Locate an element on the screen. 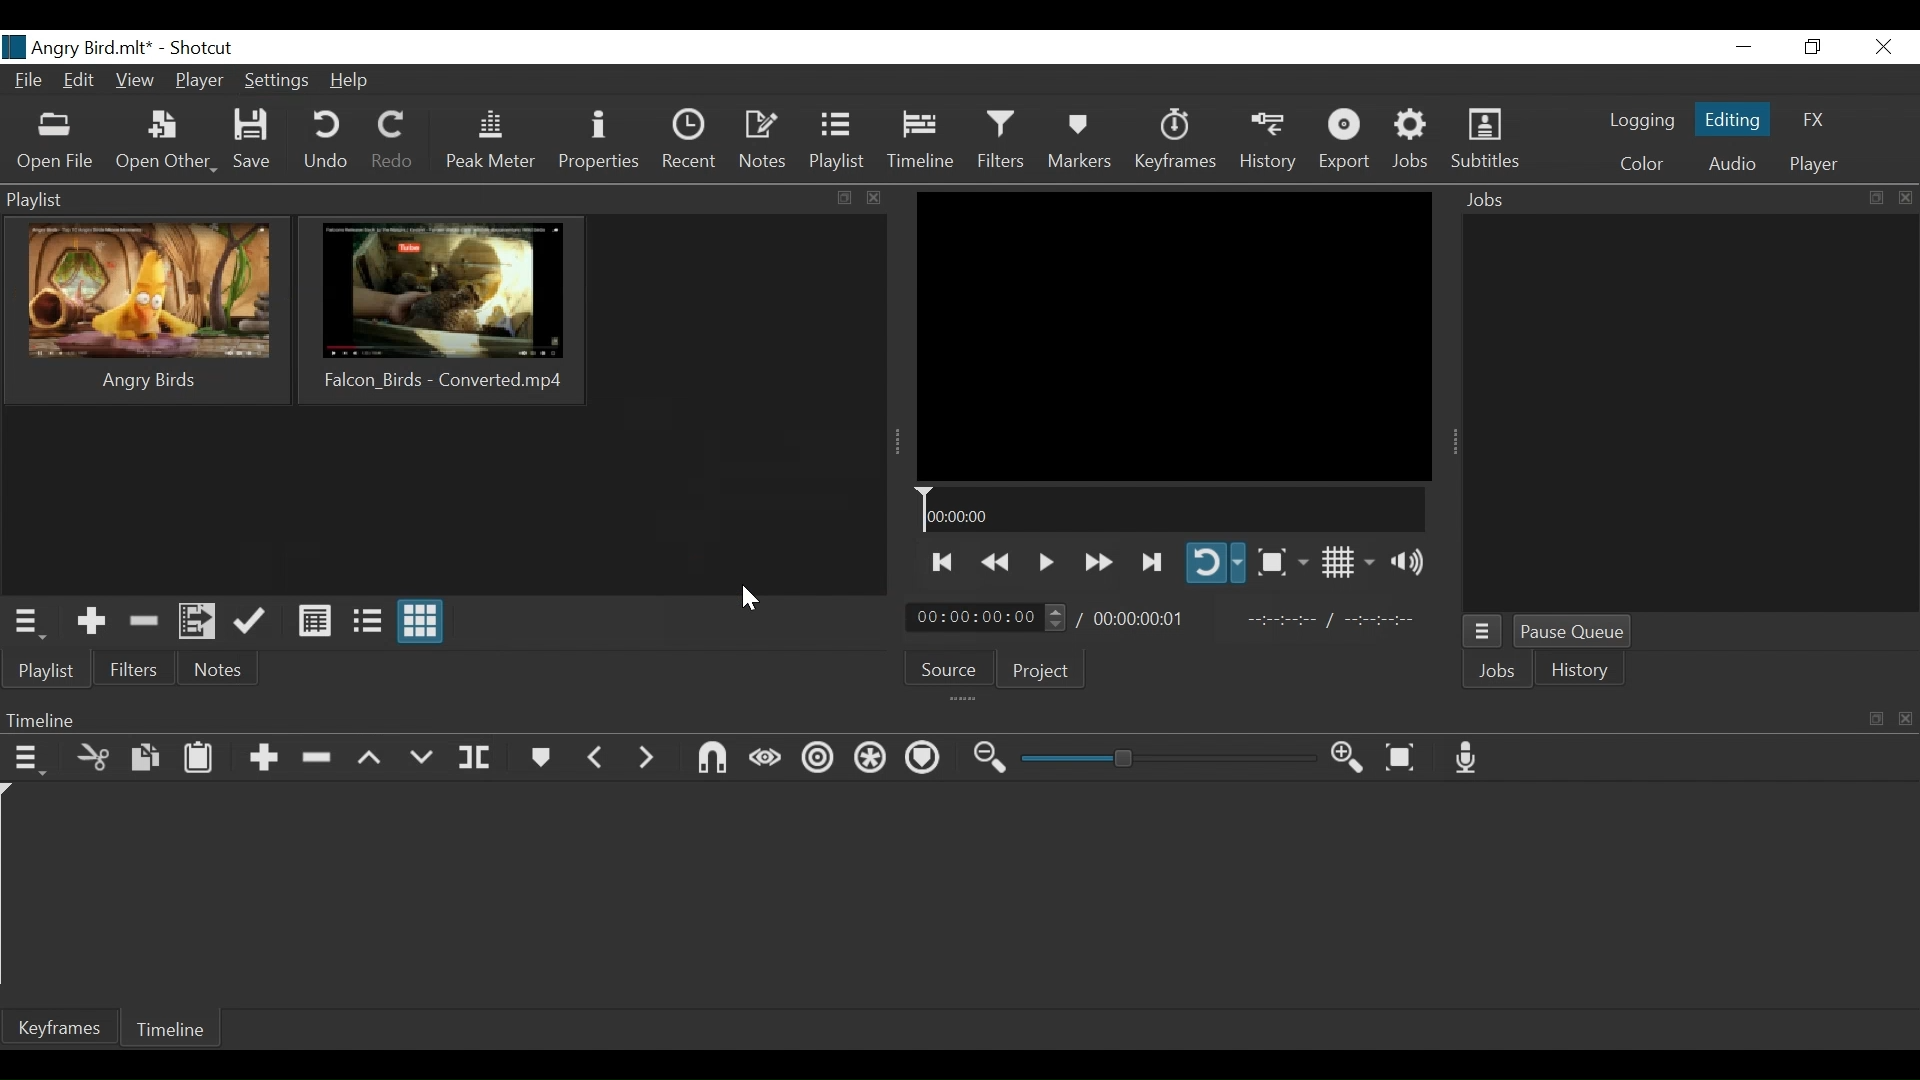 The image size is (1920, 1080). Show volume control is located at coordinates (1405, 562).